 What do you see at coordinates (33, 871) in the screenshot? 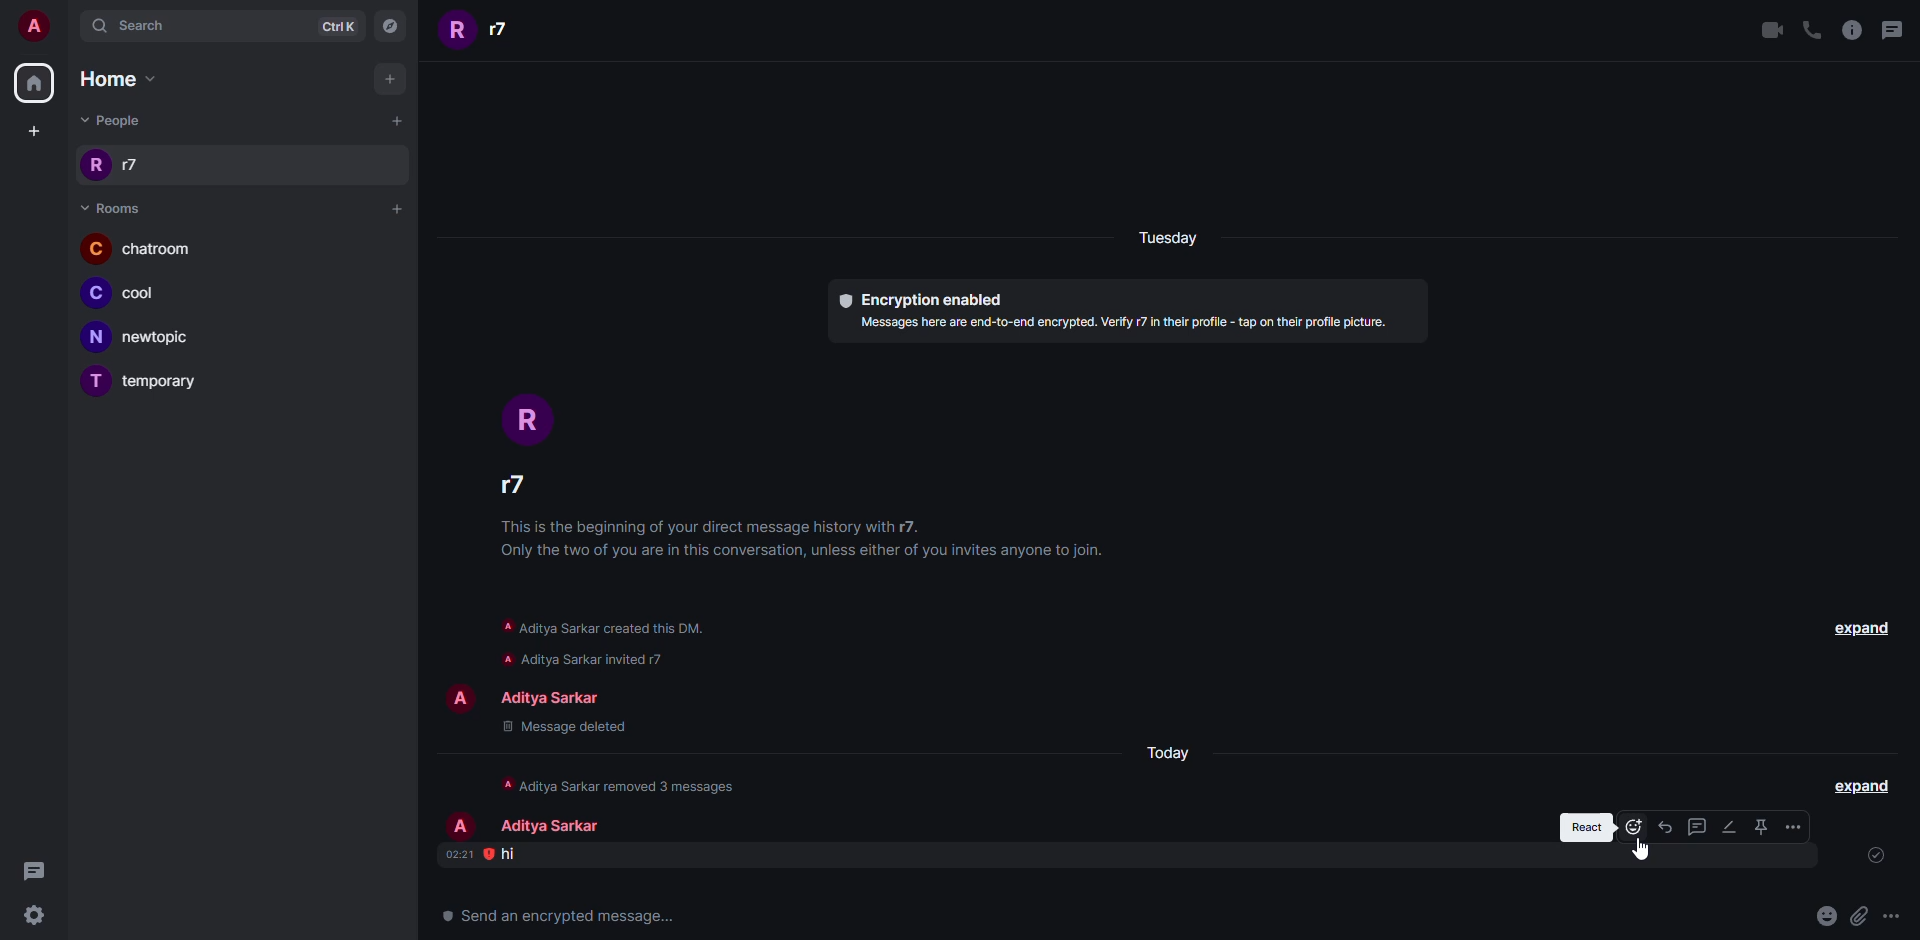
I see `threads` at bounding box center [33, 871].